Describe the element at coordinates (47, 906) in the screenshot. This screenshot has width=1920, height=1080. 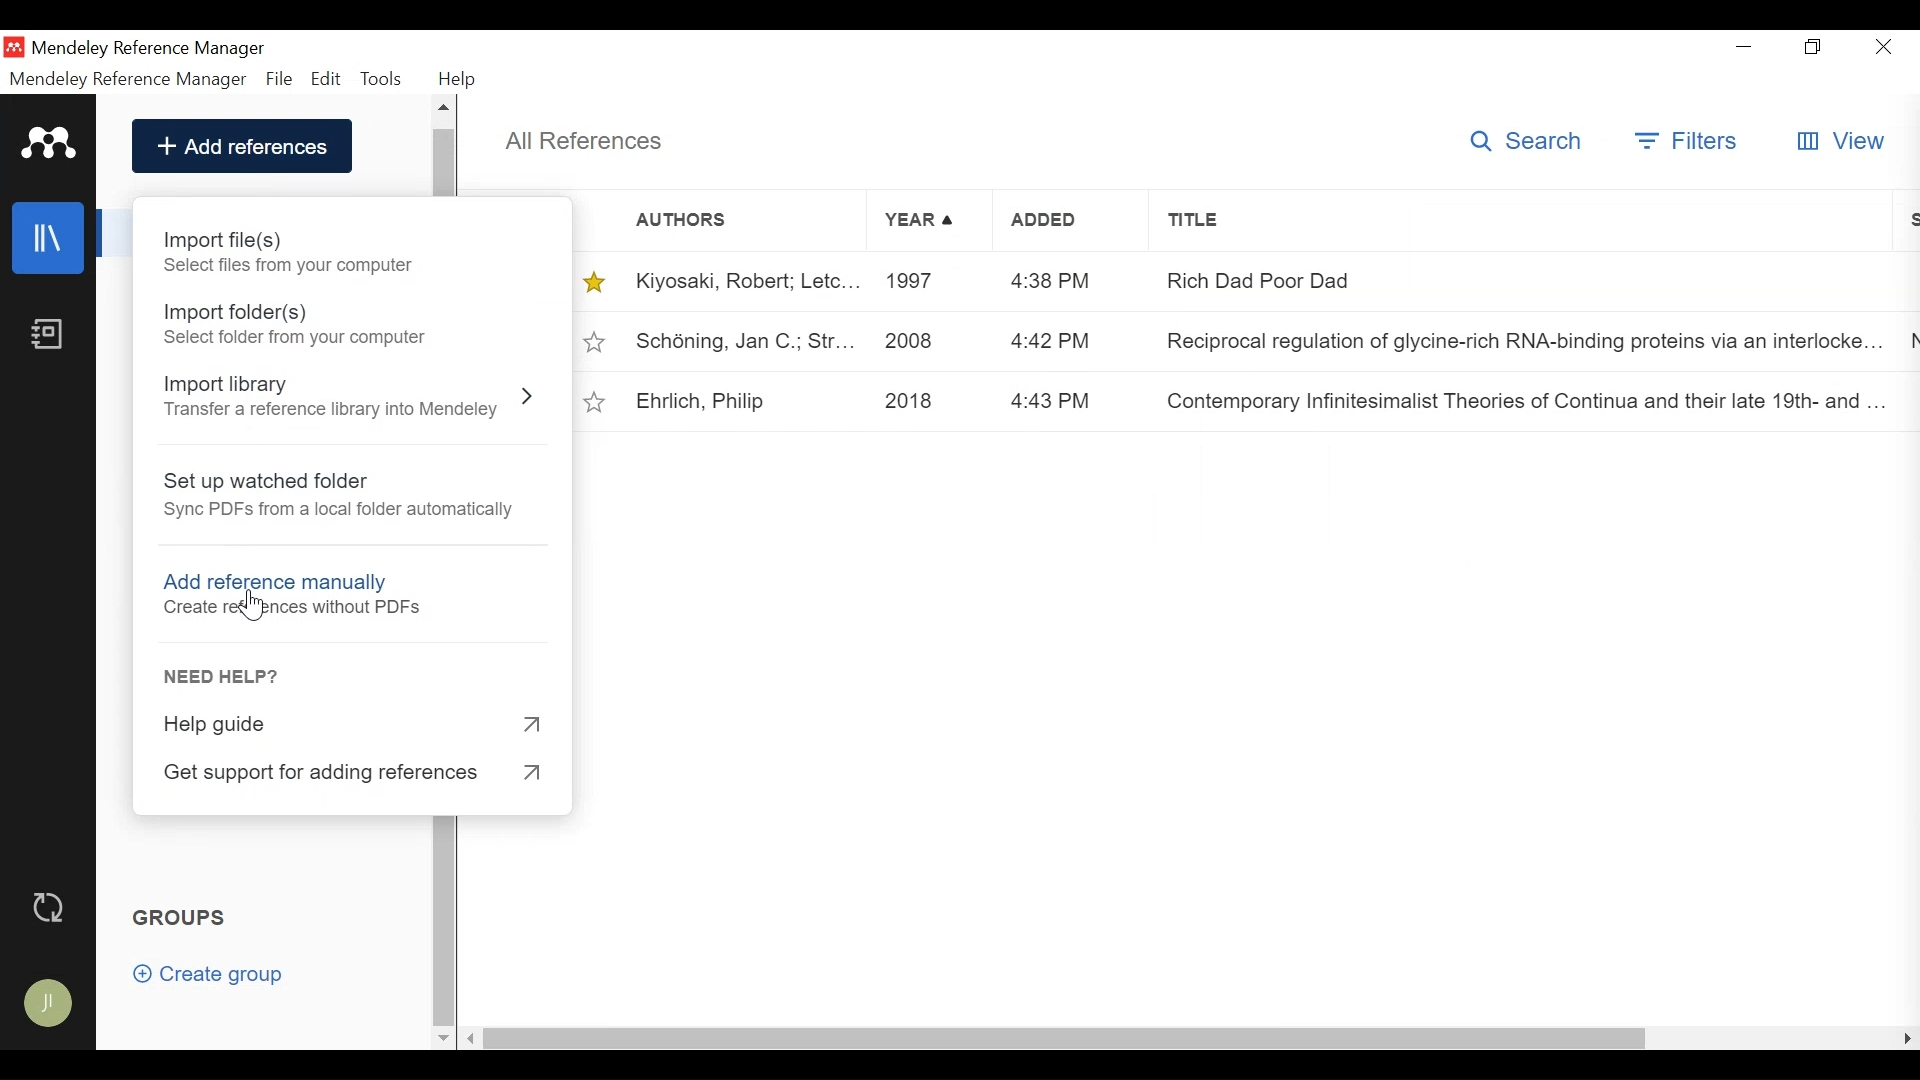
I see `Sync` at that location.